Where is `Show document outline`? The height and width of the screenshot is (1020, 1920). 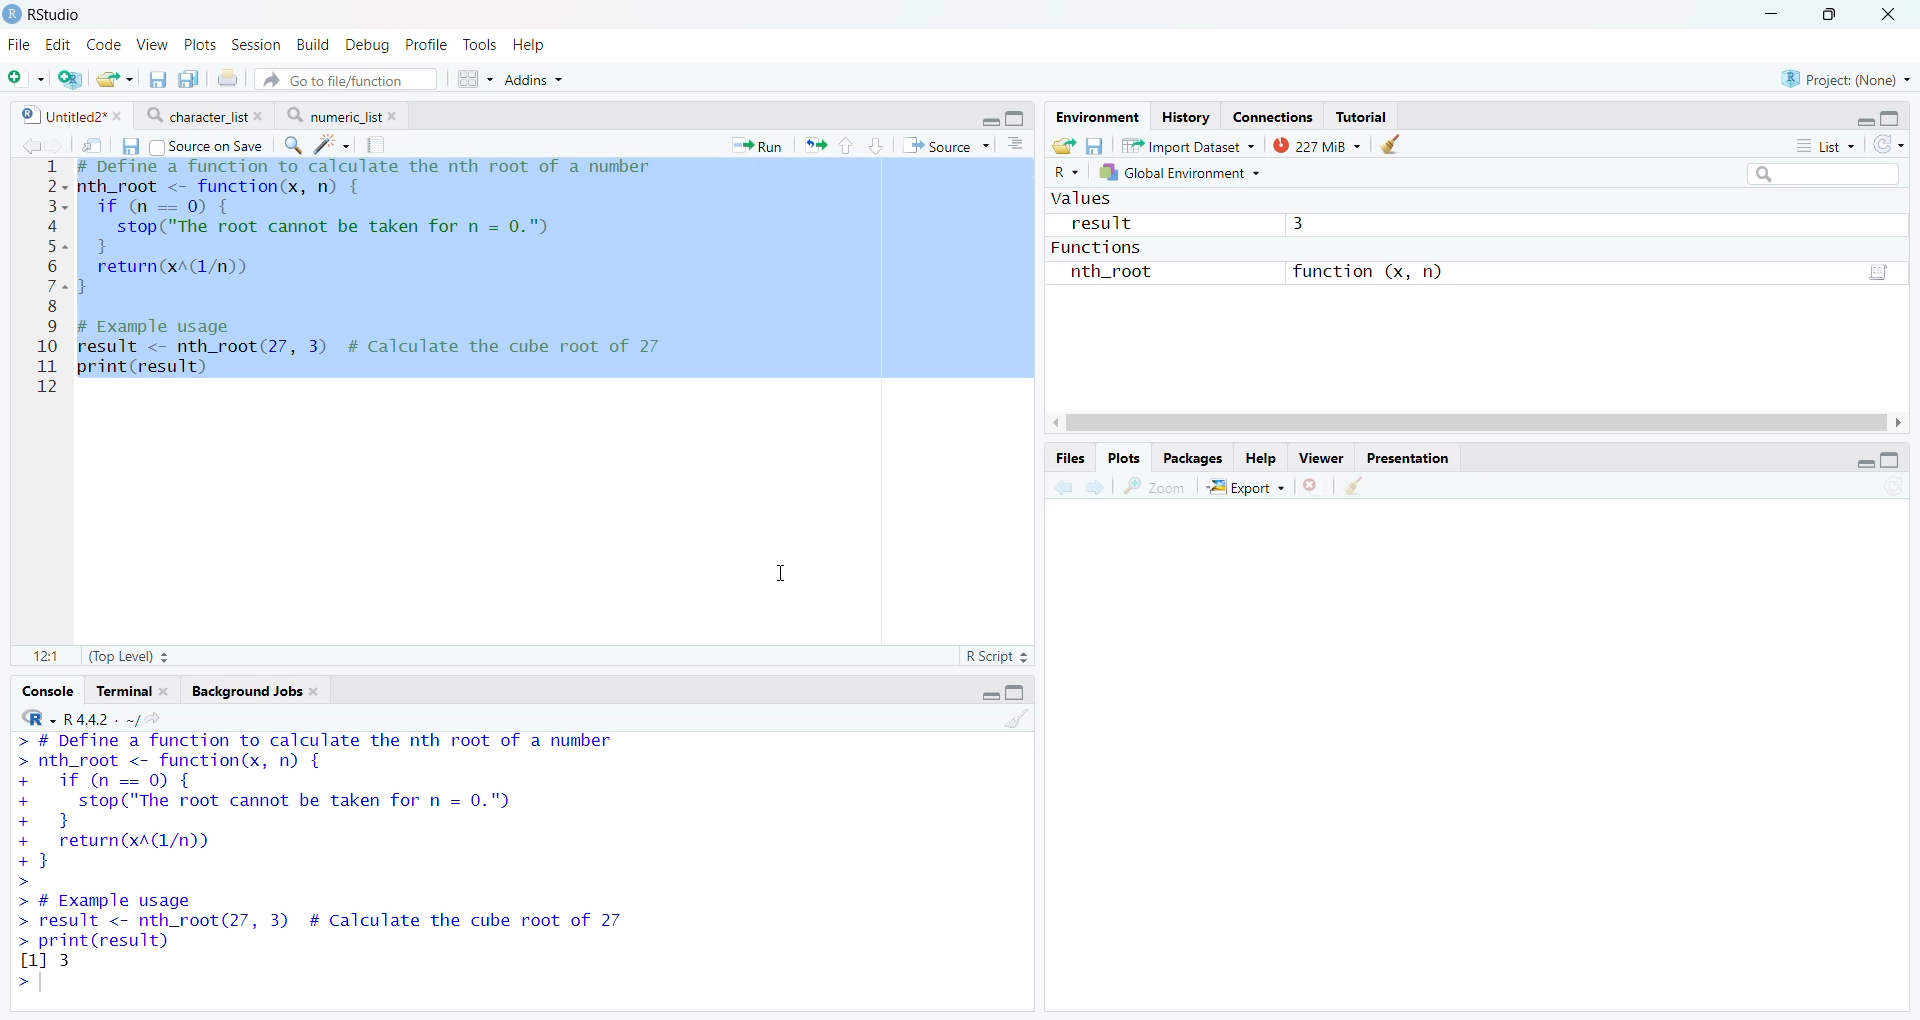
Show document outline is located at coordinates (1017, 143).